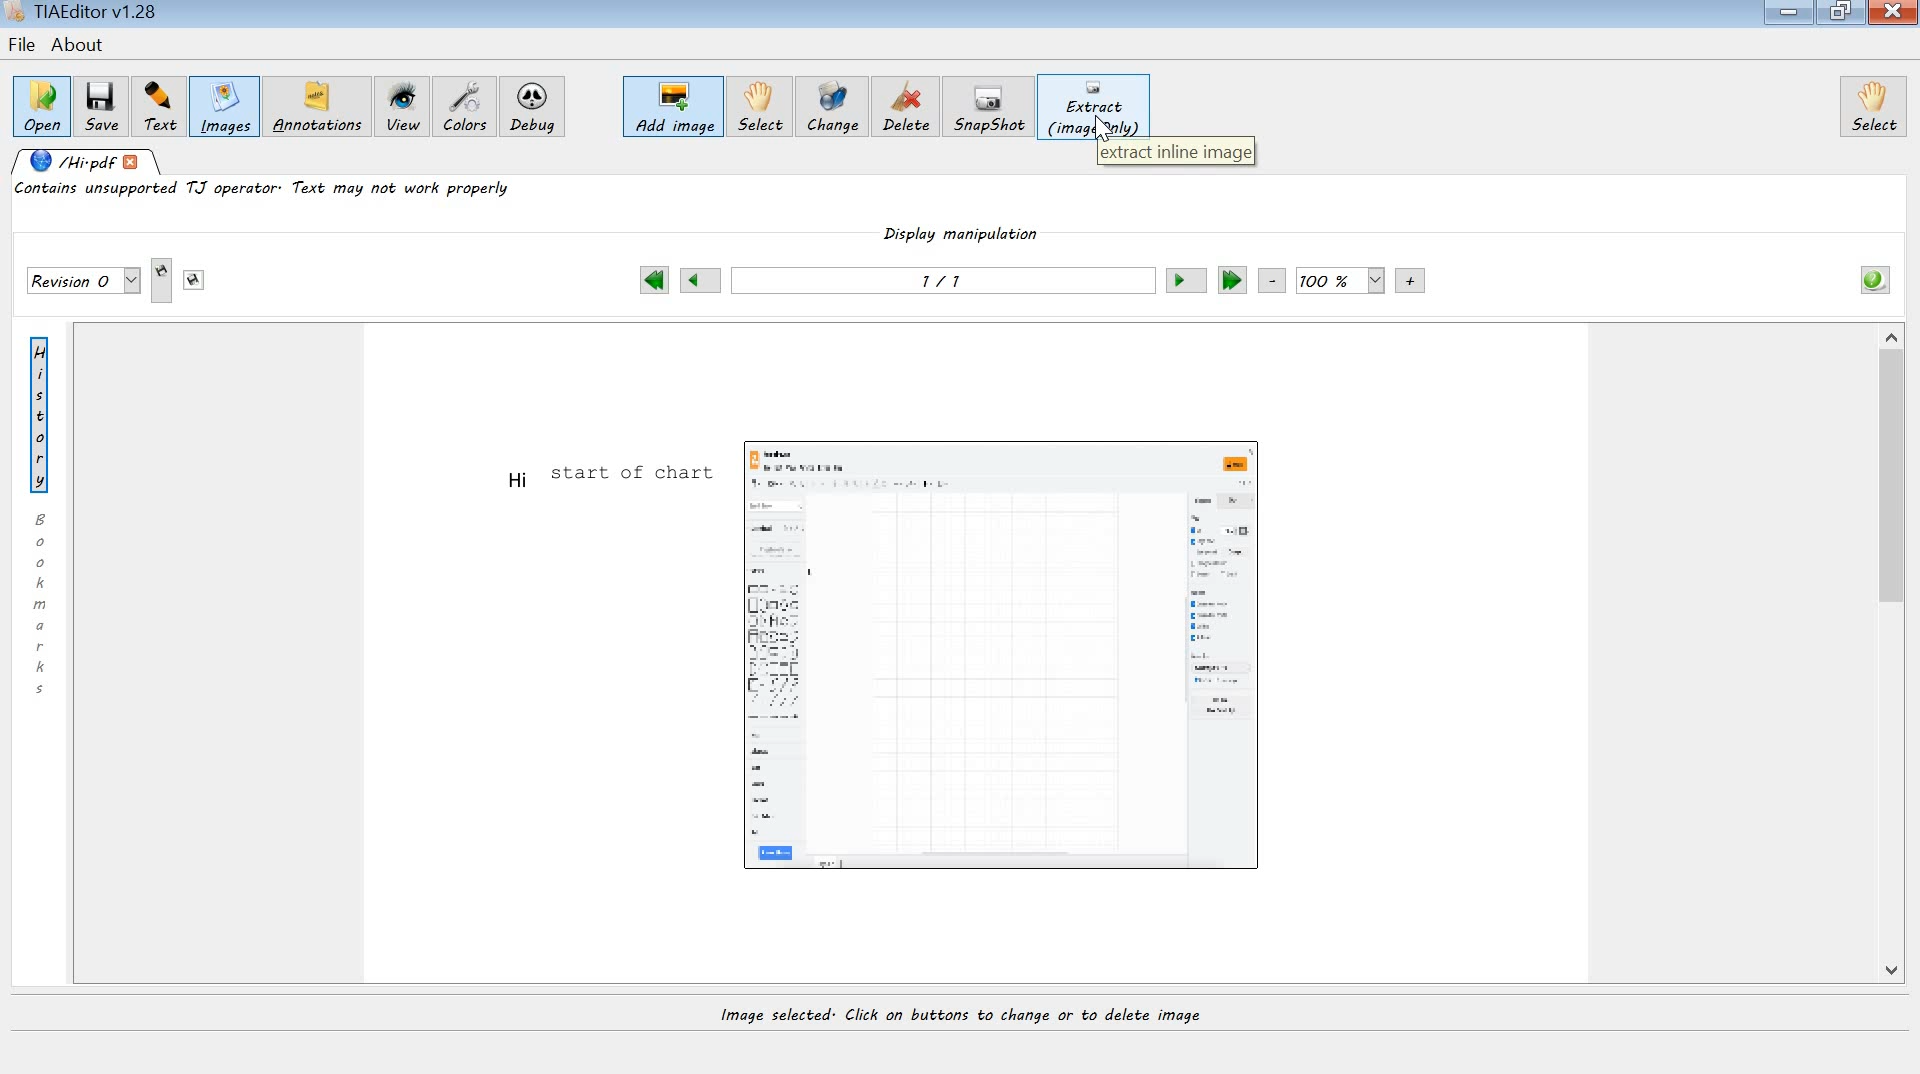  What do you see at coordinates (163, 282) in the screenshot?
I see `creates new revision` at bounding box center [163, 282].